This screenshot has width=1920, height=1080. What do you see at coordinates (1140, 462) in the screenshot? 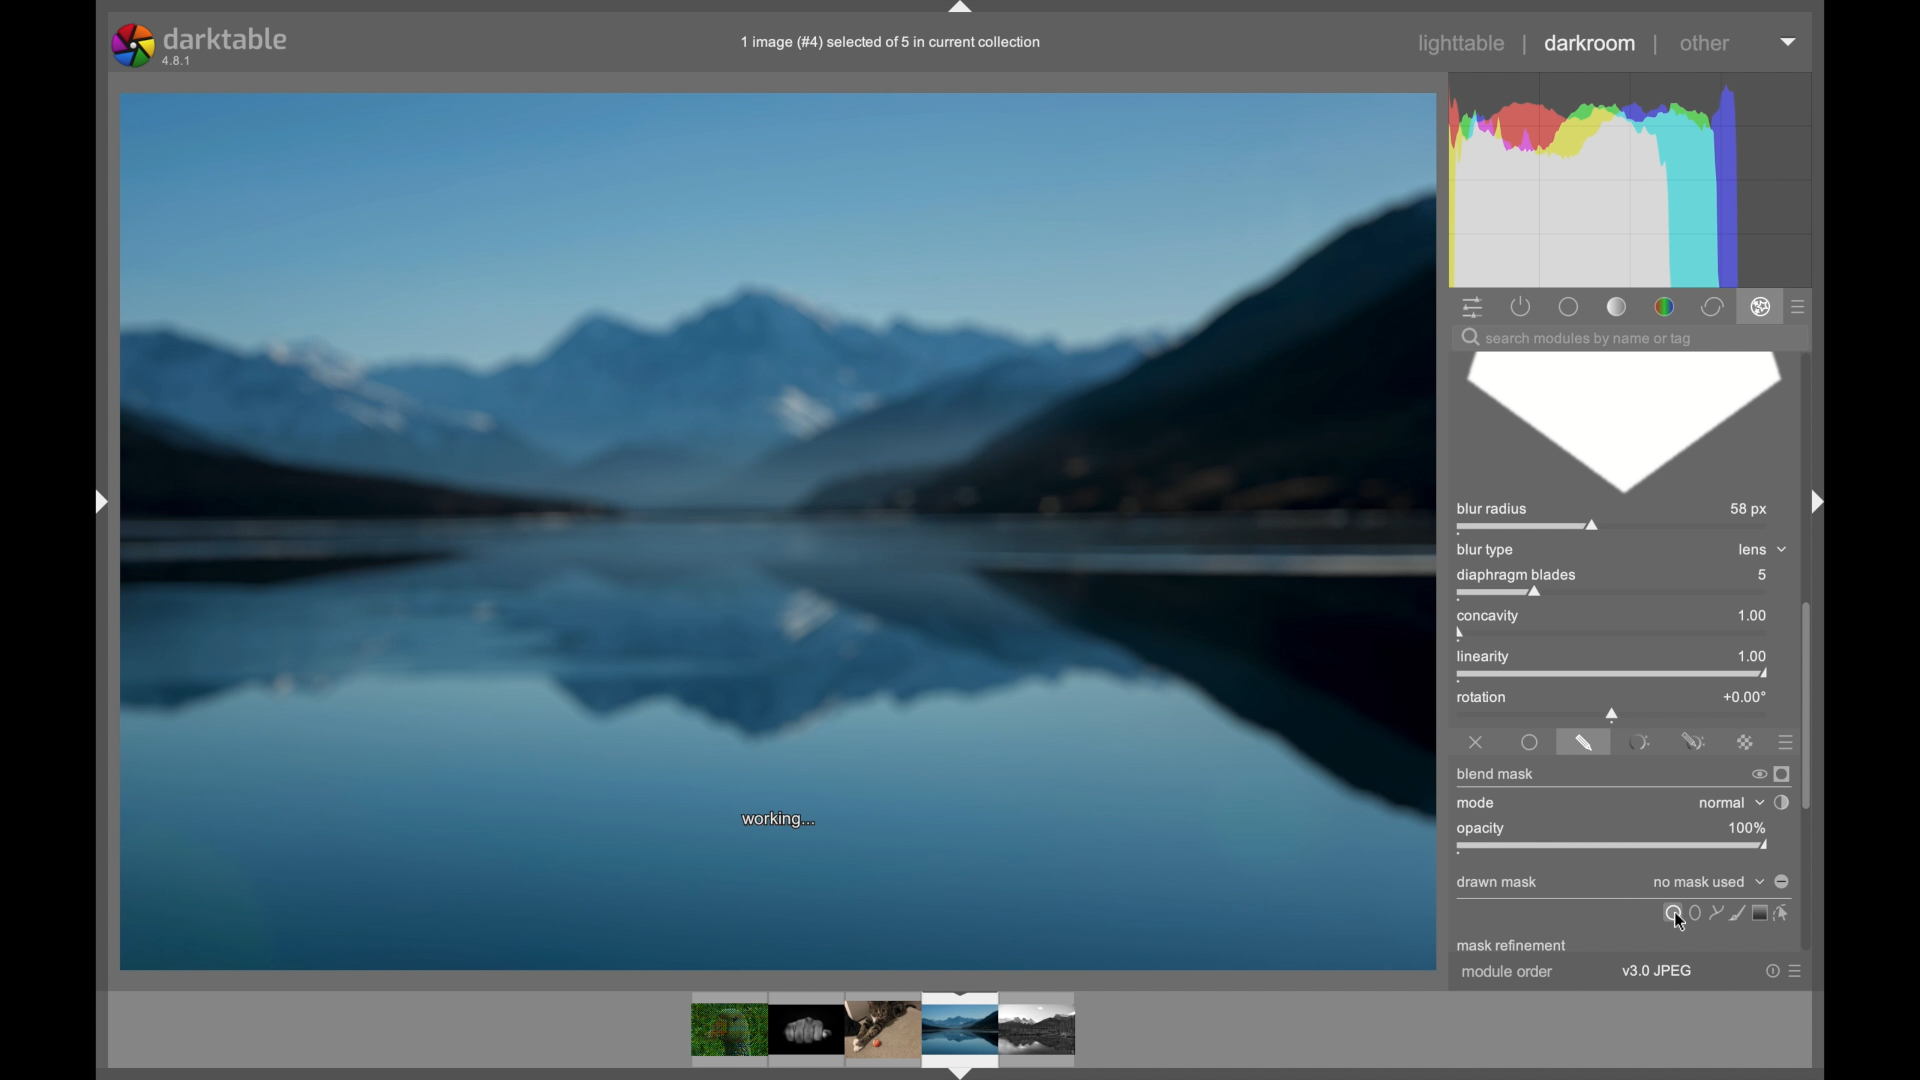
I see `photo blurred` at bounding box center [1140, 462].